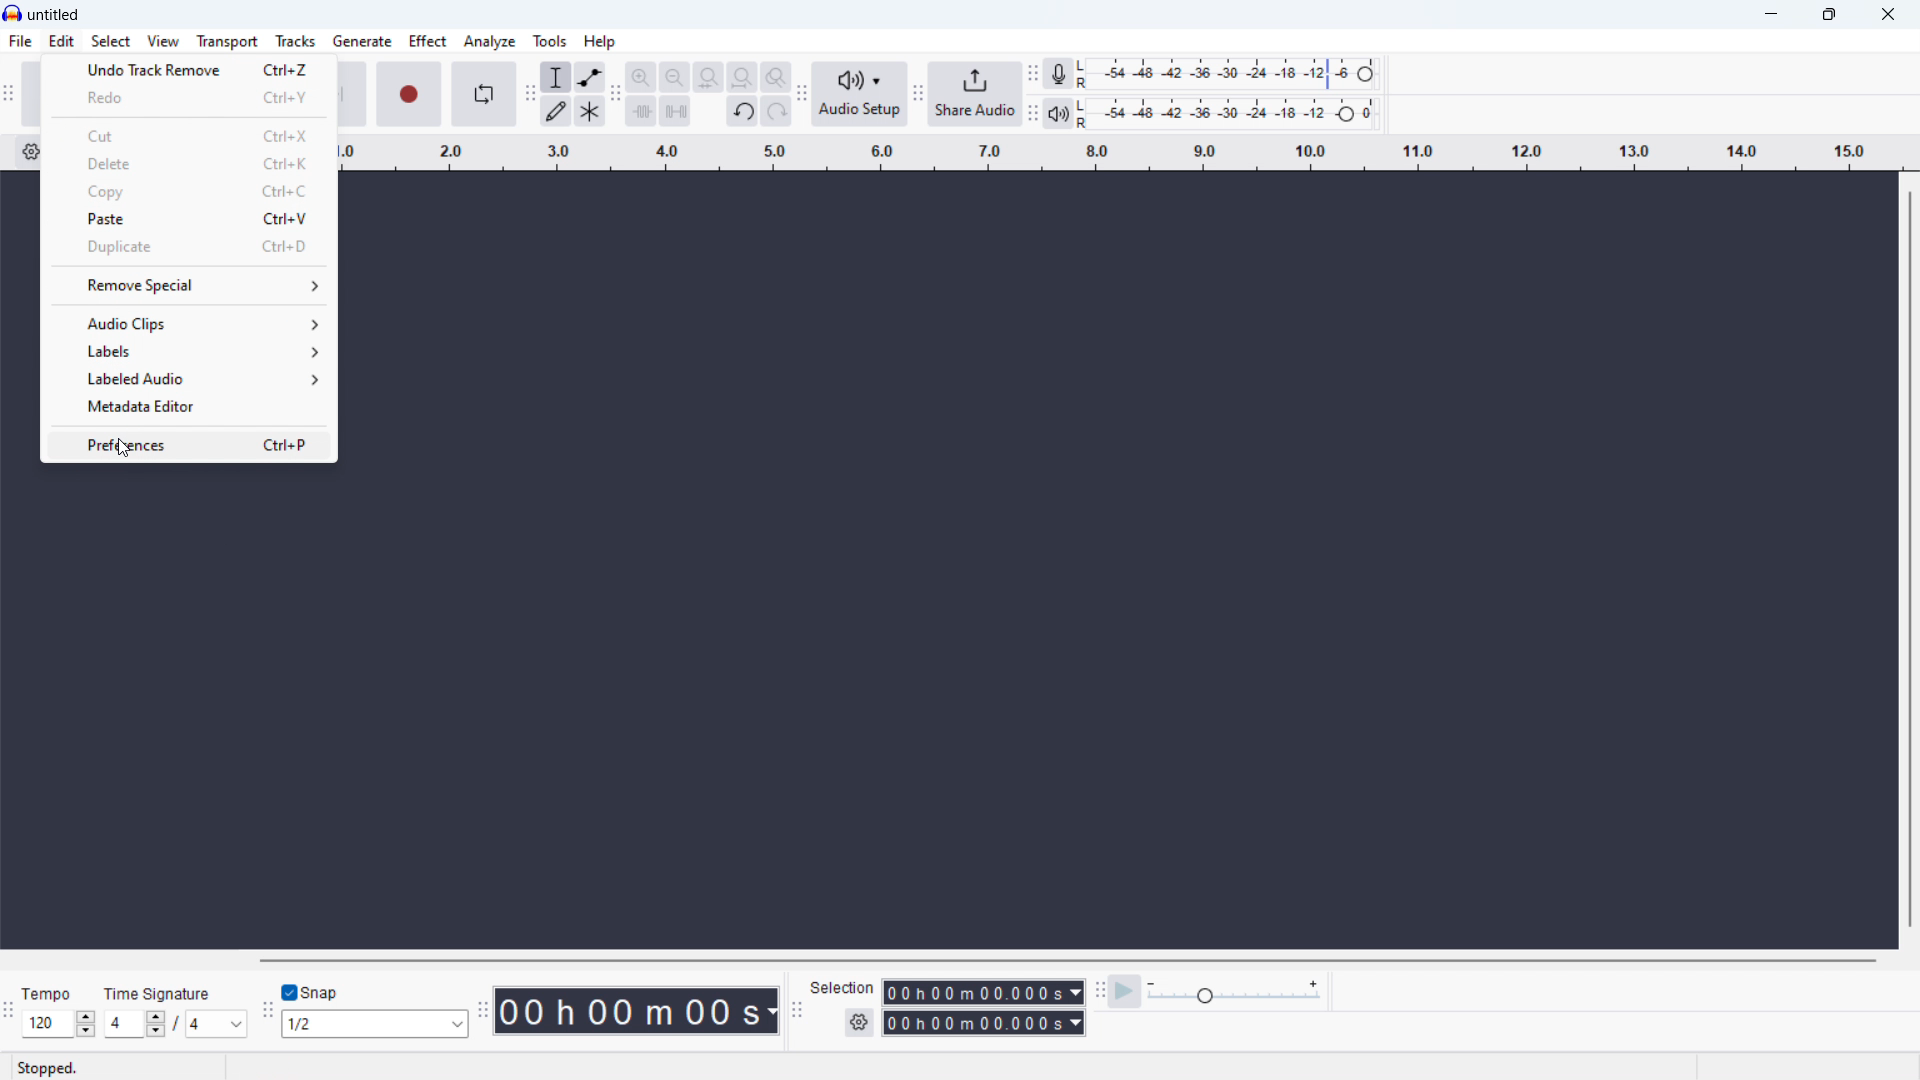  Describe the element at coordinates (918, 95) in the screenshot. I see `share audio toolbar` at that location.